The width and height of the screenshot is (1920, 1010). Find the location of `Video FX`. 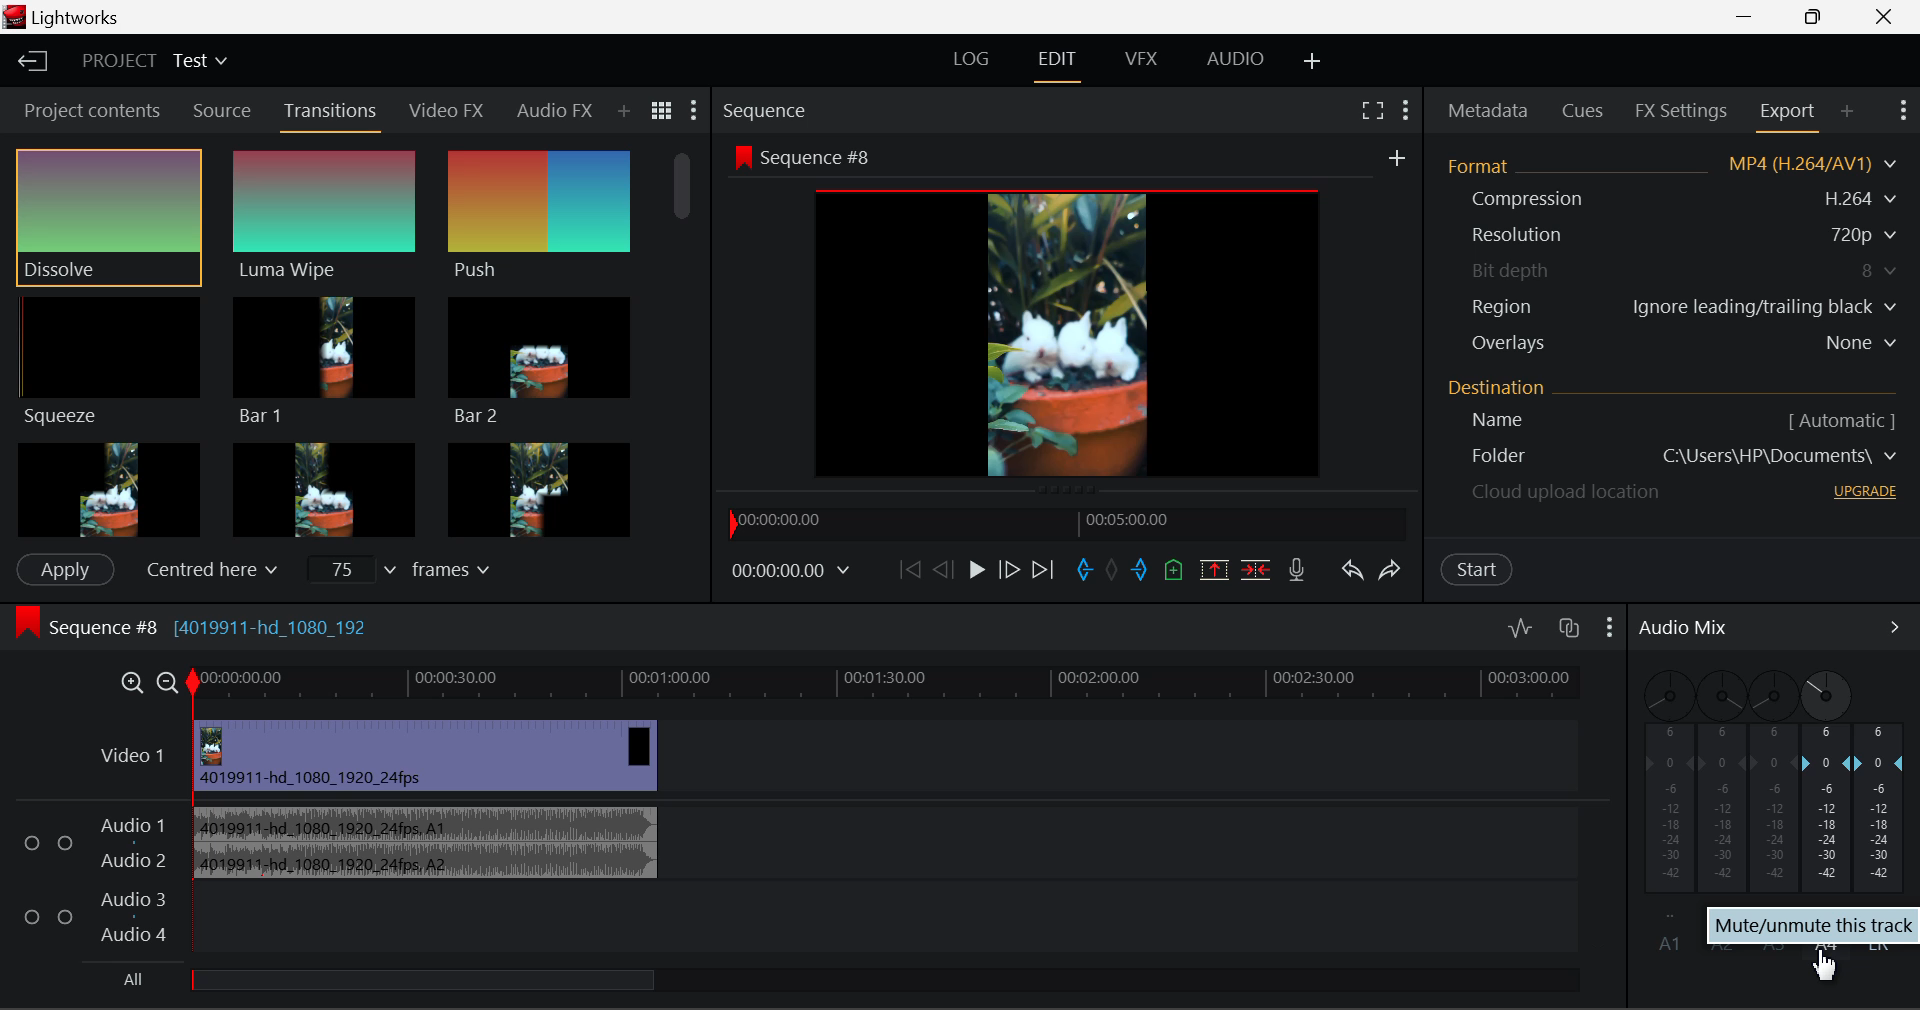

Video FX is located at coordinates (445, 115).